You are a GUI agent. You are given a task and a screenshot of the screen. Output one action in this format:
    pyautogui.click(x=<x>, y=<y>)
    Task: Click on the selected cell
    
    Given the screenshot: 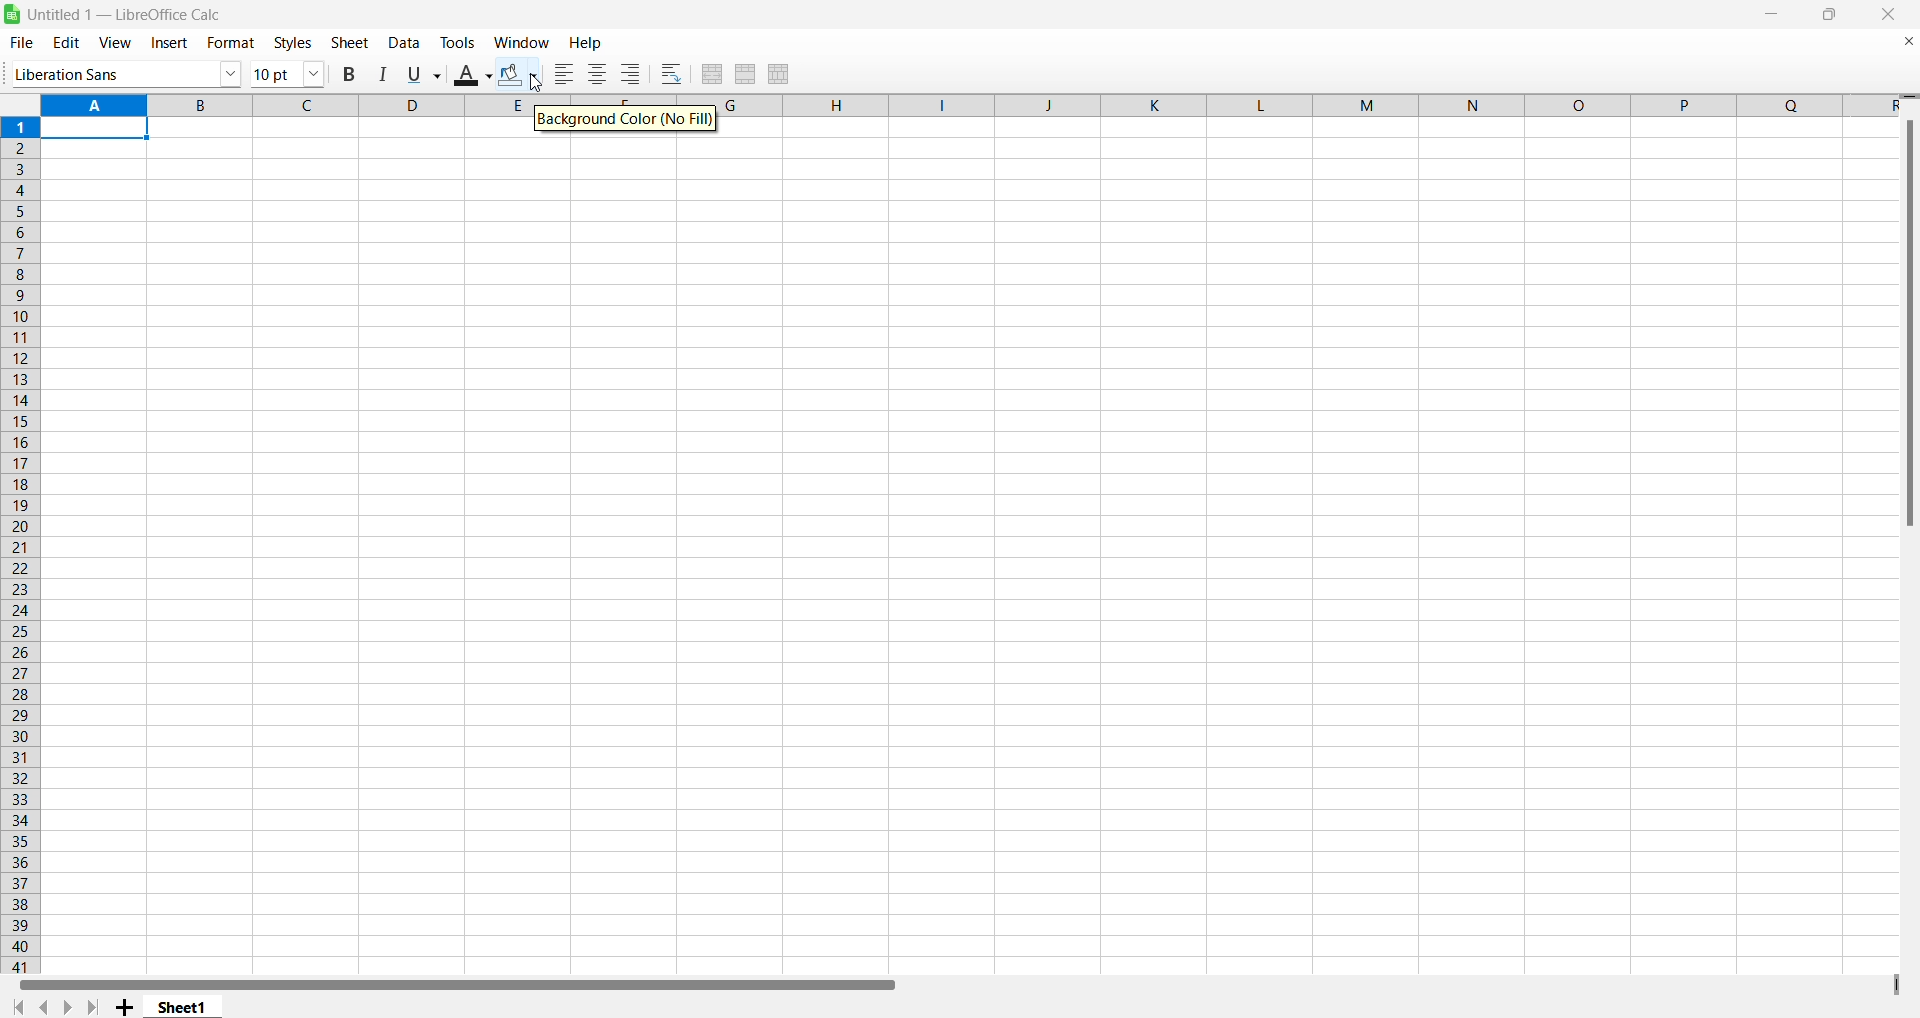 What is the action you would take?
    pyautogui.click(x=101, y=130)
    